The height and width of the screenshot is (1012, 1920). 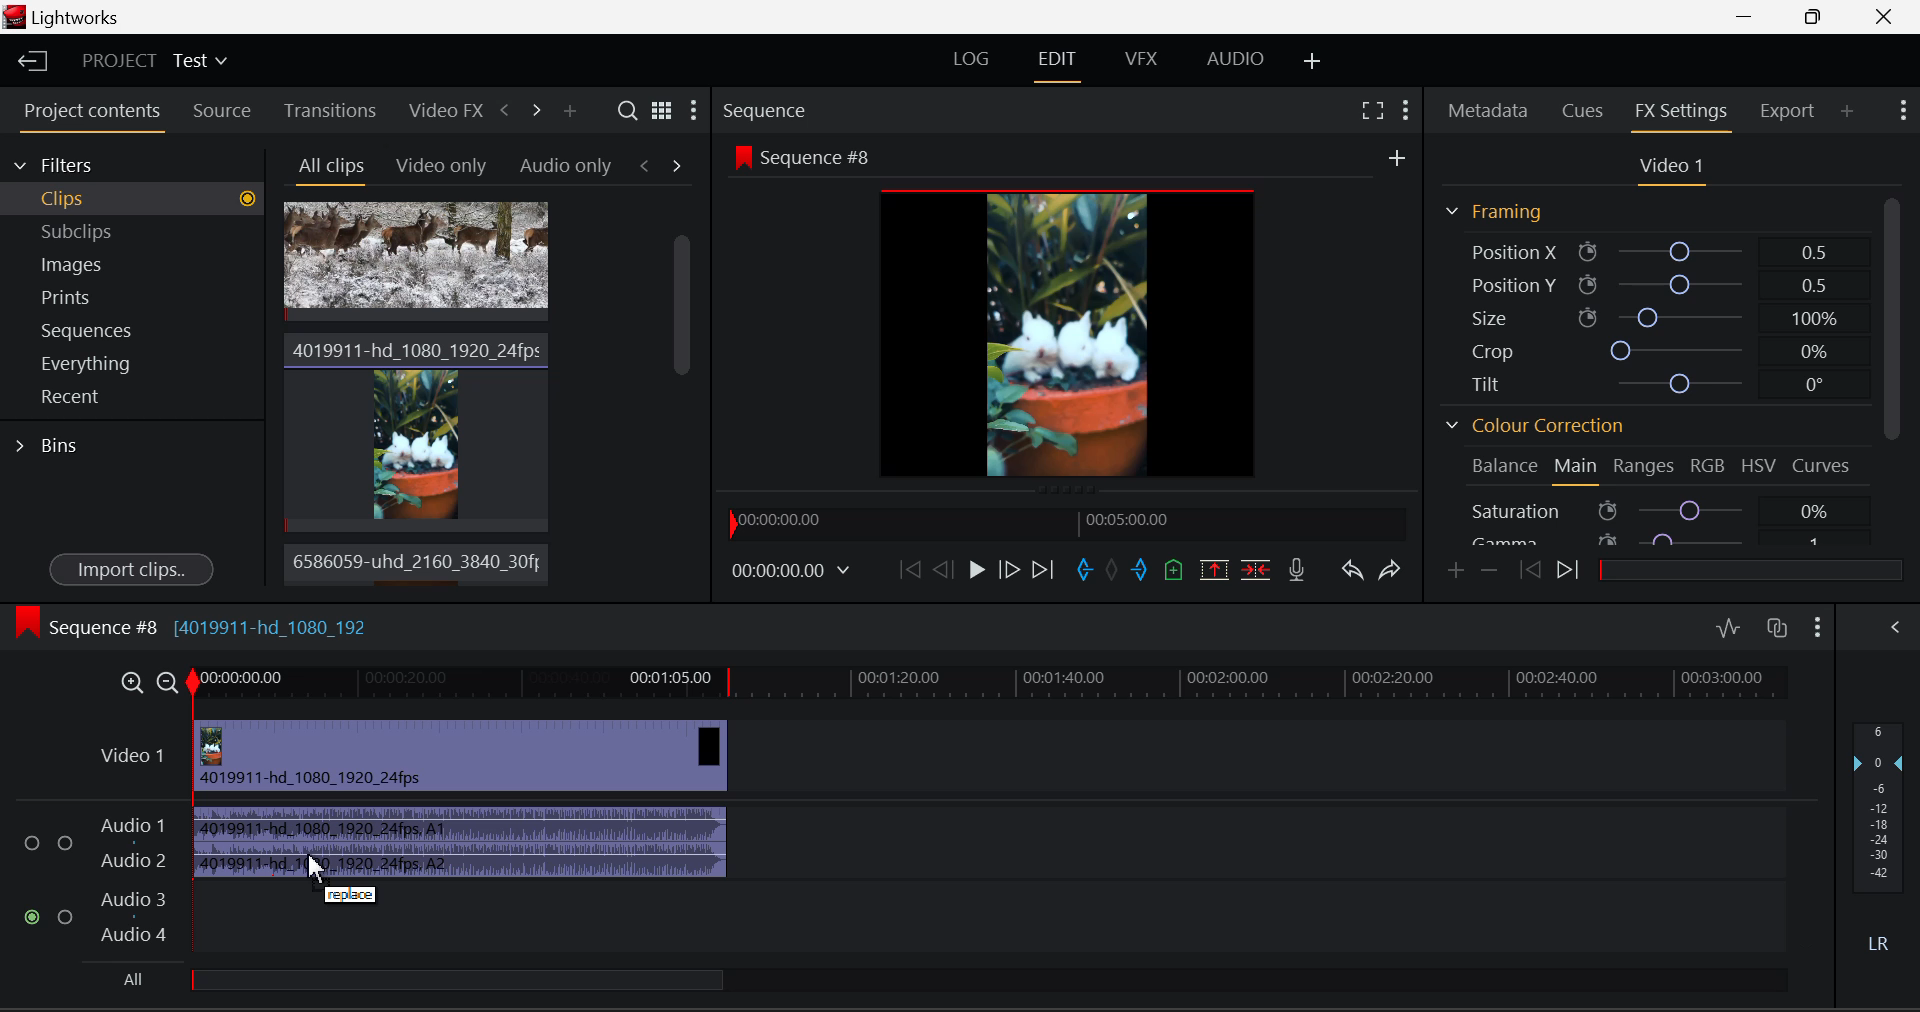 I want to click on EDIT Layout, so click(x=1058, y=62).